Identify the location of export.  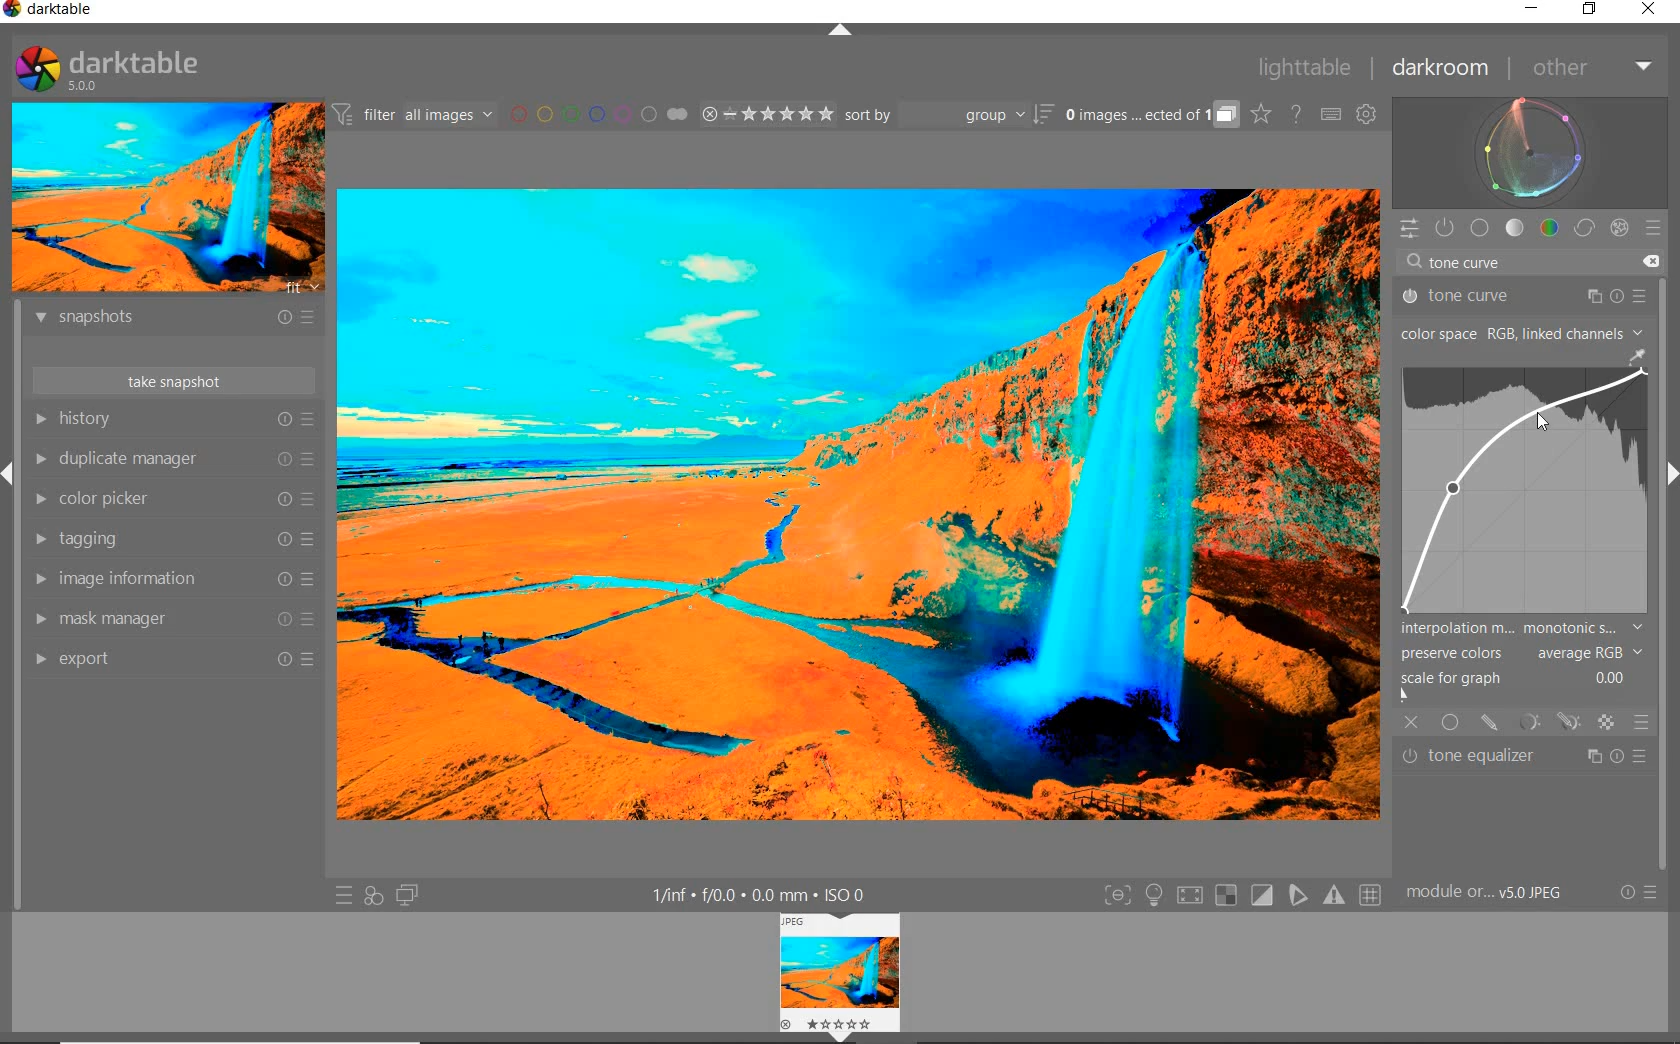
(176, 661).